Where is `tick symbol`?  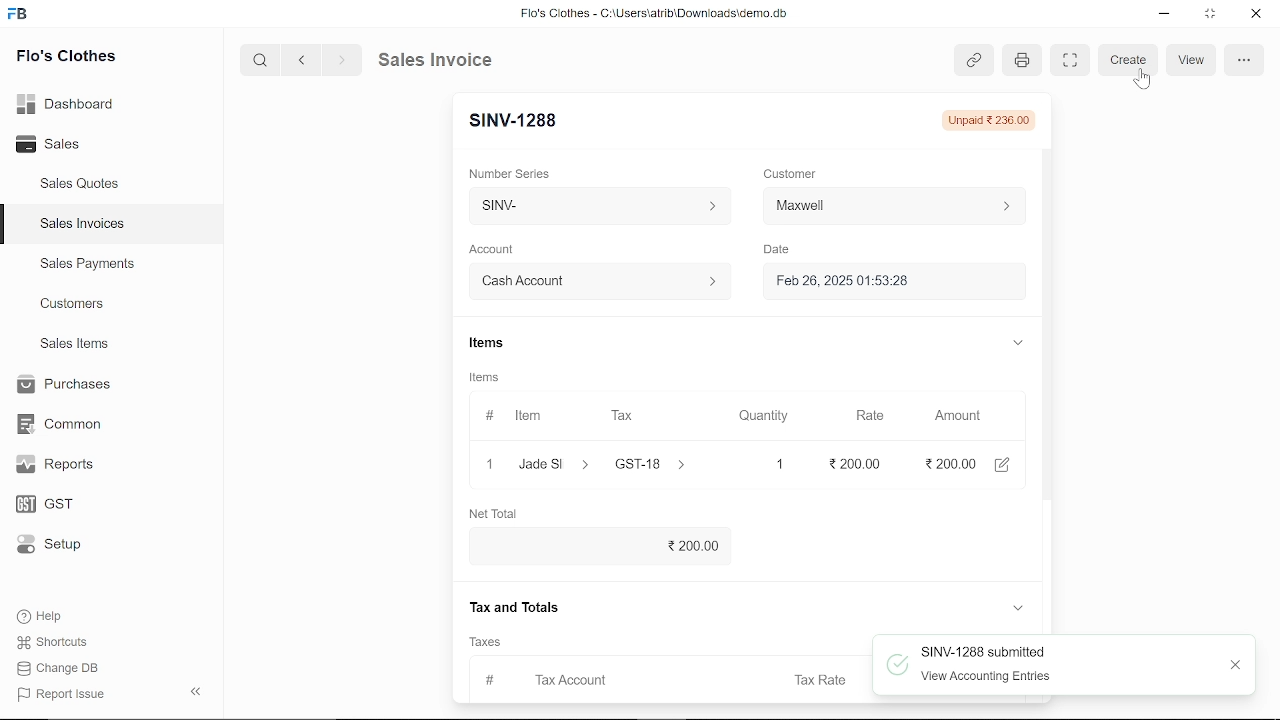
tick symbol is located at coordinates (897, 667).